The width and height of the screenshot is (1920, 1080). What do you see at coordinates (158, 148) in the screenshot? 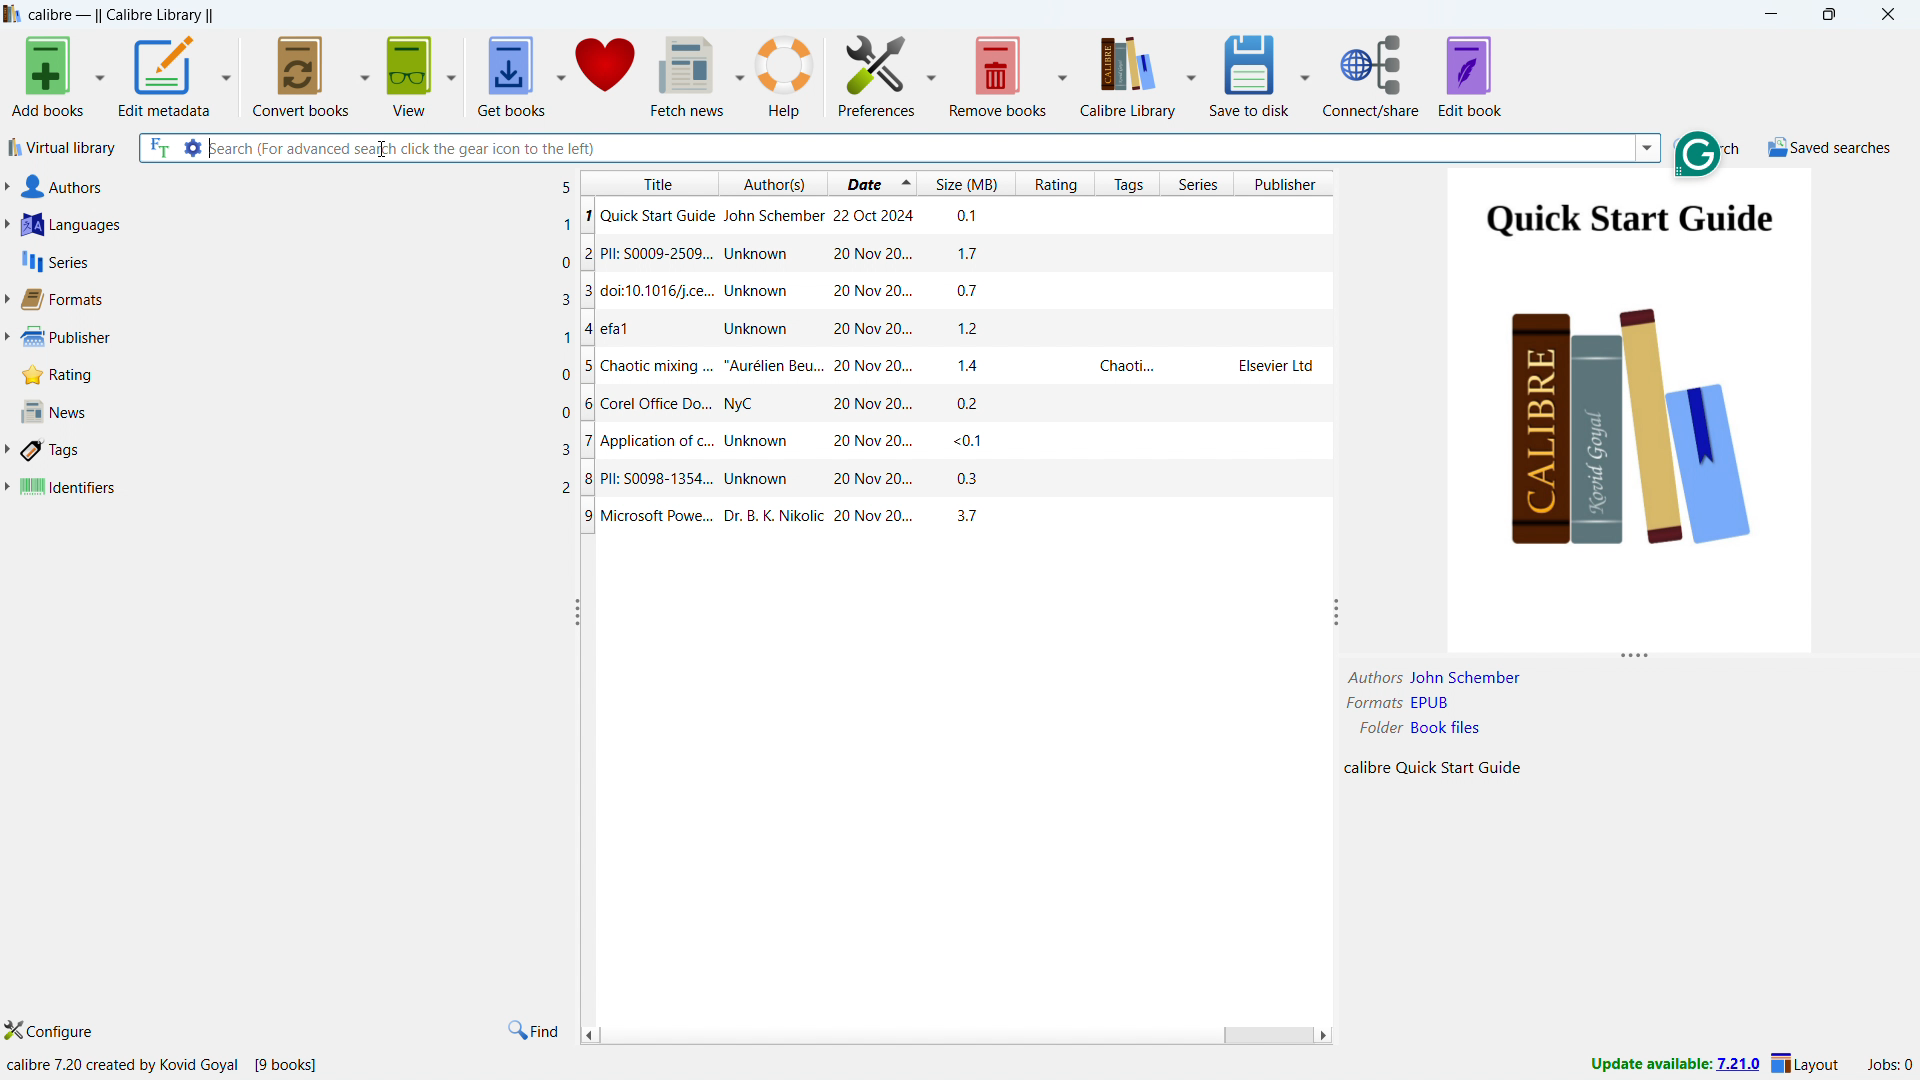
I see `search full text` at bounding box center [158, 148].